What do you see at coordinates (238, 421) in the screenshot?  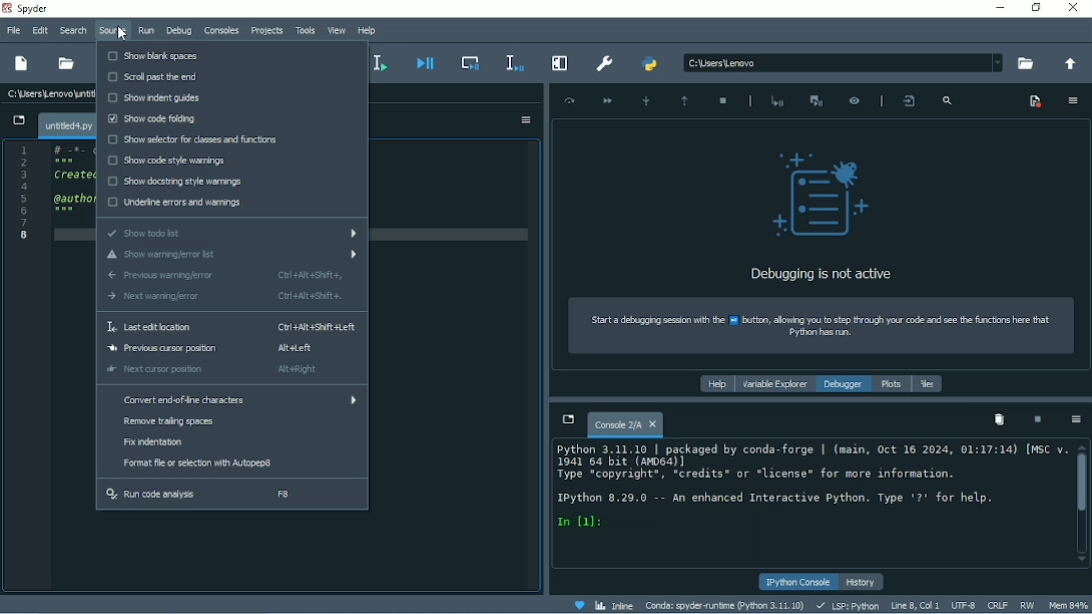 I see `Remove trailing spaces` at bounding box center [238, 421].